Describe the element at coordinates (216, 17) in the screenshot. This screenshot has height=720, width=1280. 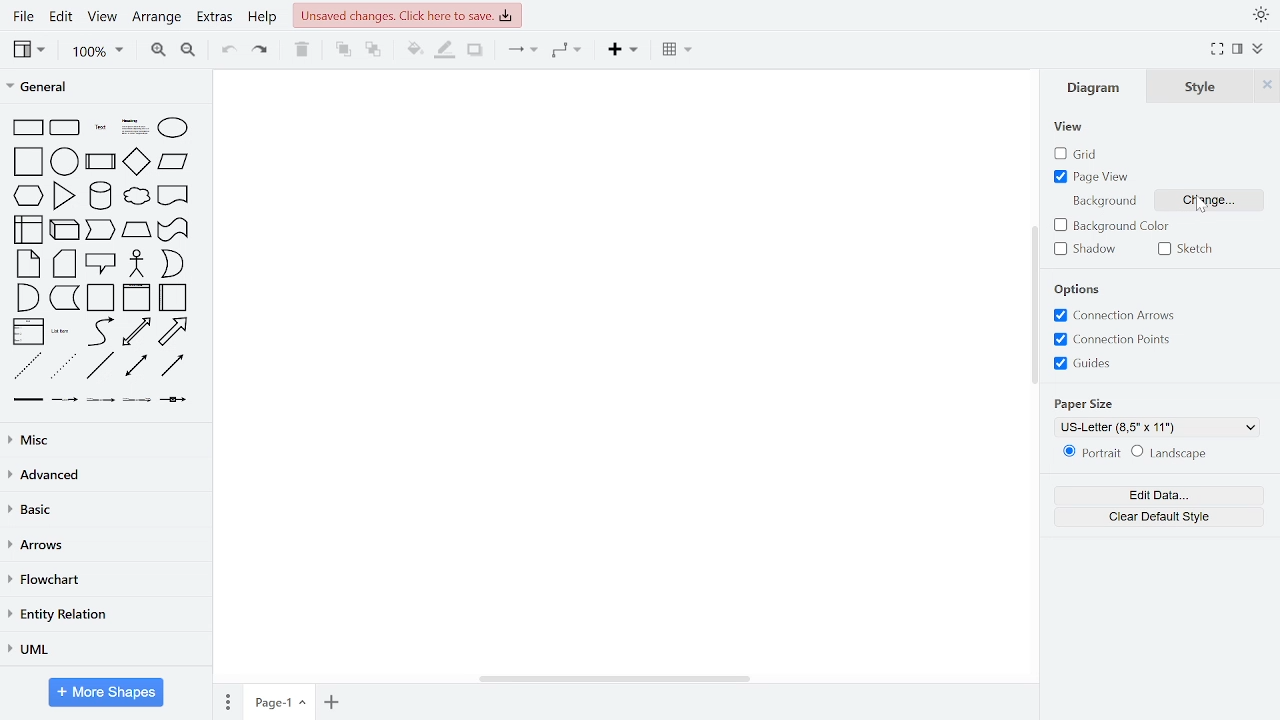
I see `extras` at that location.